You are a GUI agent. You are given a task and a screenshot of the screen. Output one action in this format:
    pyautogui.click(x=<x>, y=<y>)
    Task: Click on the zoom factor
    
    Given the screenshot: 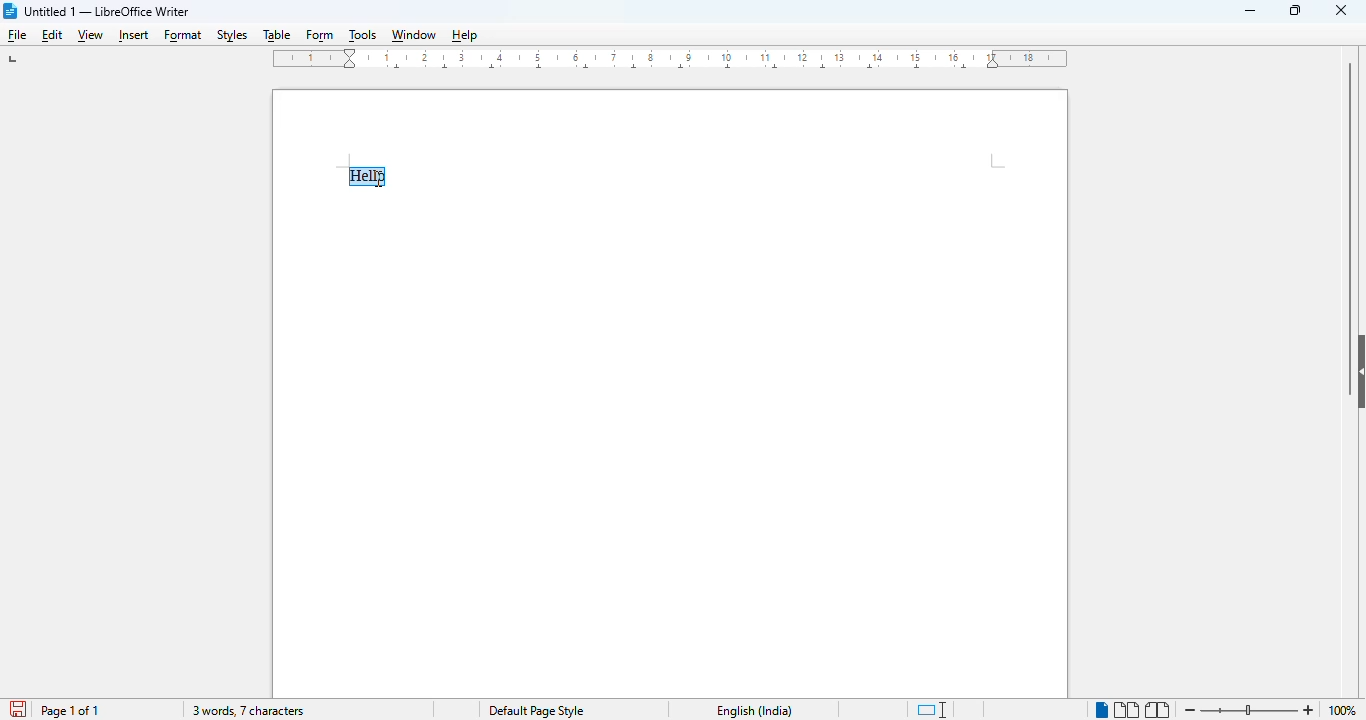 What is the action you would take?
    pyautogui.click(x=1348, y=711)
    